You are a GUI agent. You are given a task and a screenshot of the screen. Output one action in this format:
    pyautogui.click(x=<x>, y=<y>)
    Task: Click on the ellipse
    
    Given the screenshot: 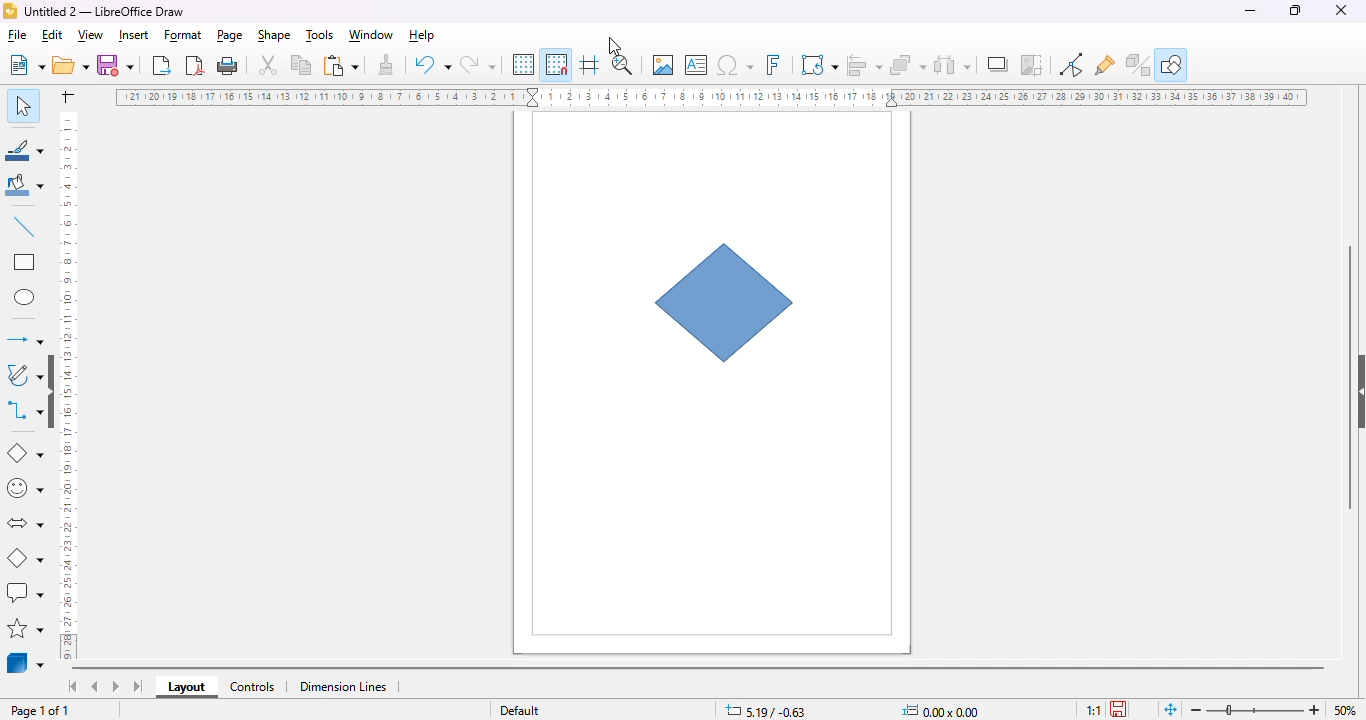 What is the action you would take?
    pyautogui.click(x=25, y=297)
    